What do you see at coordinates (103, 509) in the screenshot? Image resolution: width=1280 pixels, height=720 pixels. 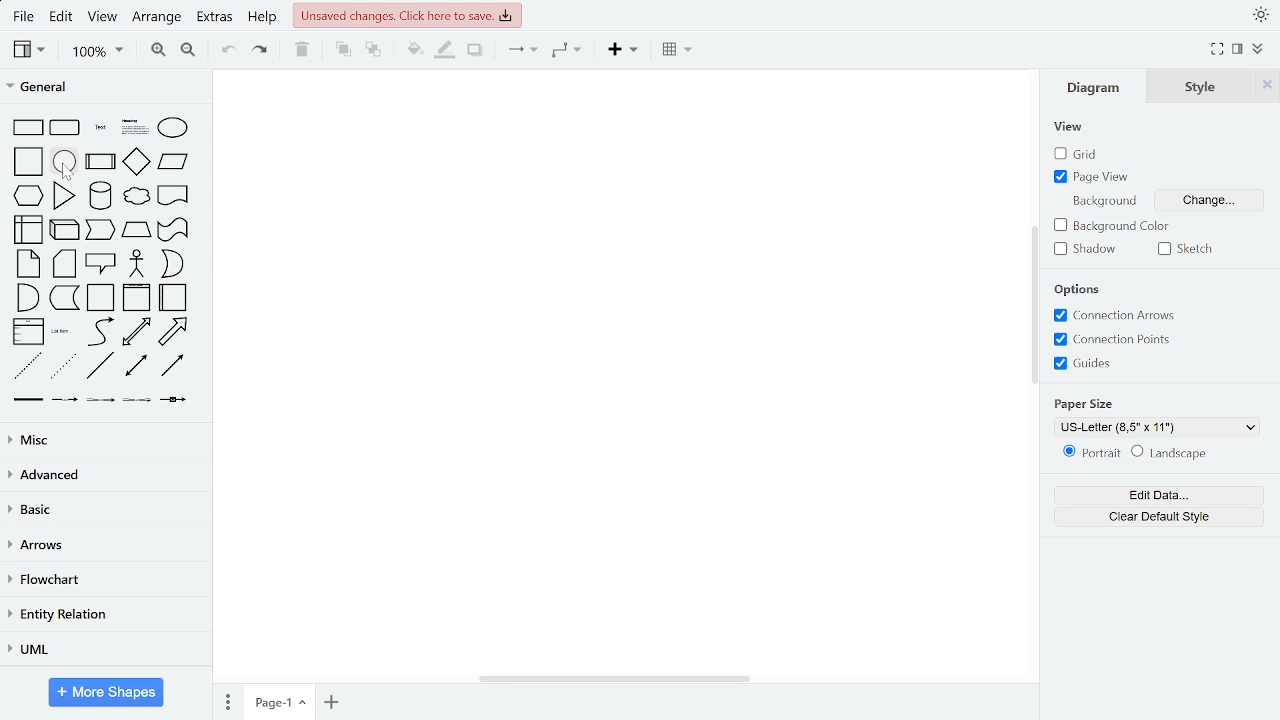 I see `basic` at bounding box center [103, 509].